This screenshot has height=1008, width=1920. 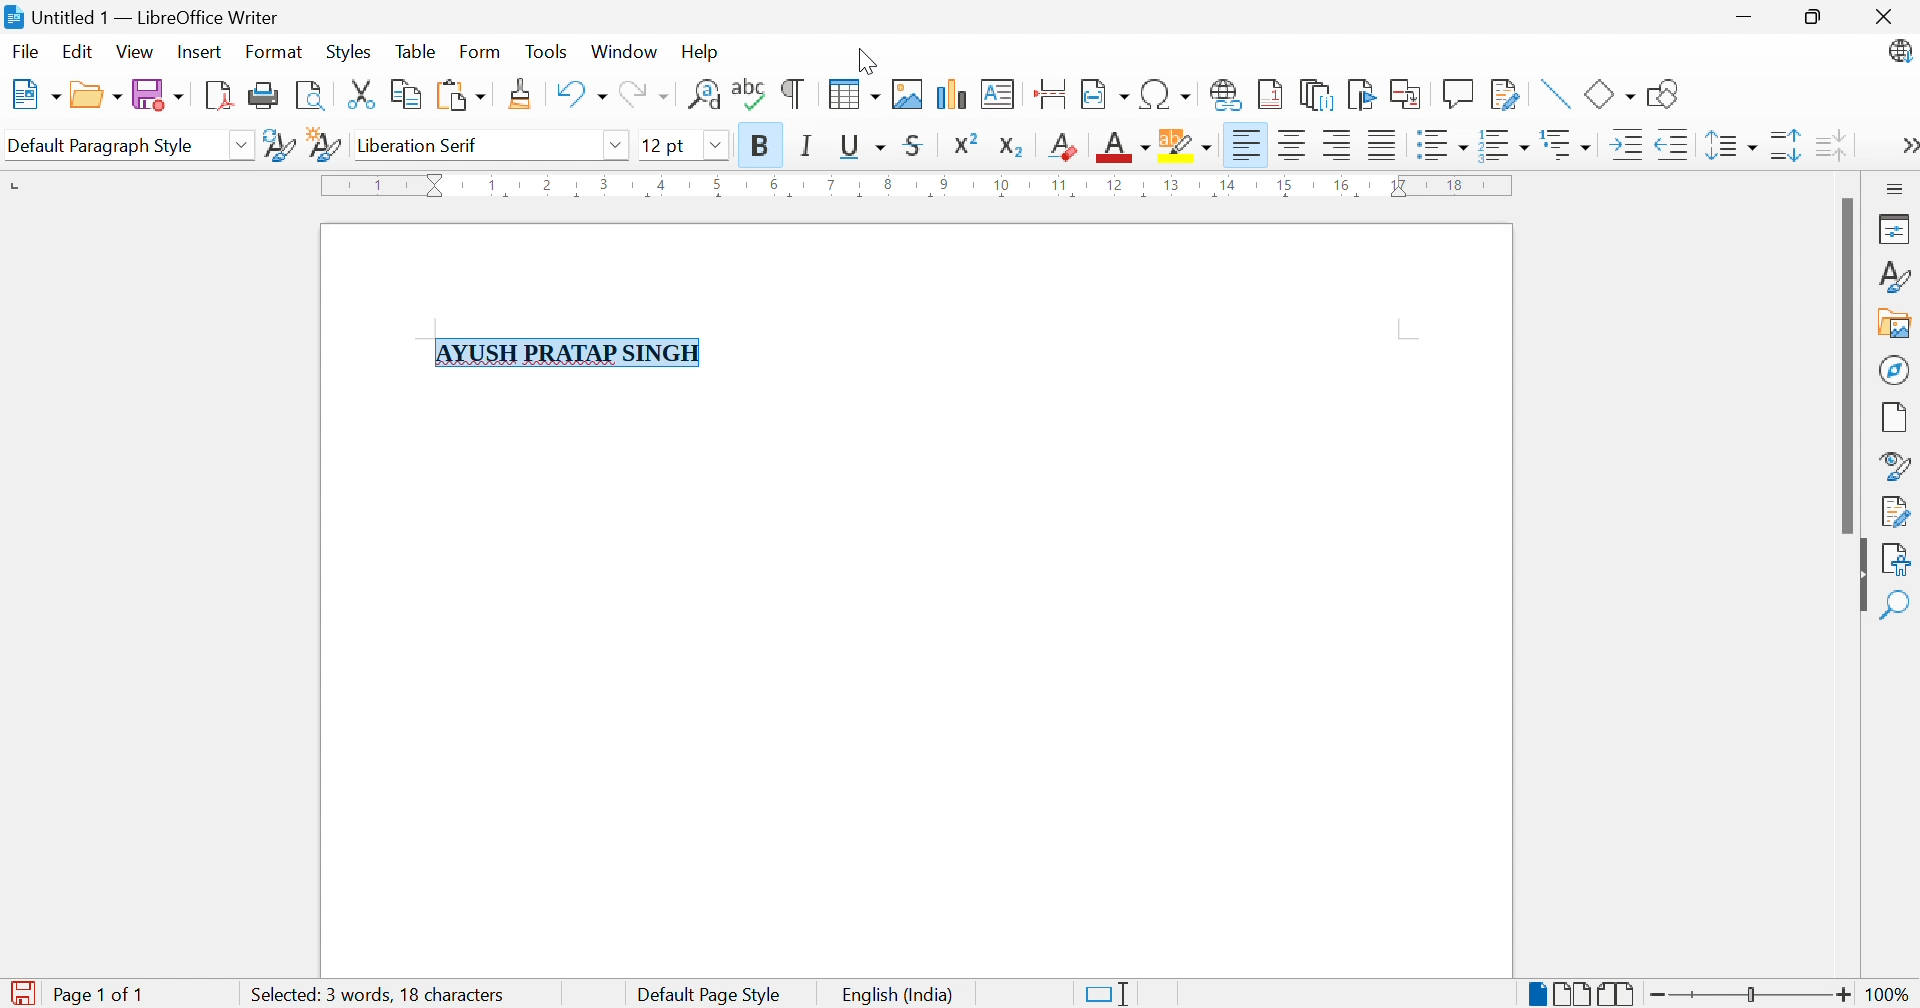 What do you see at coordinates (1784, 144) in the screenshot?
I see `Increase Paragraph Spacing` at bounding box center [1784, 144].